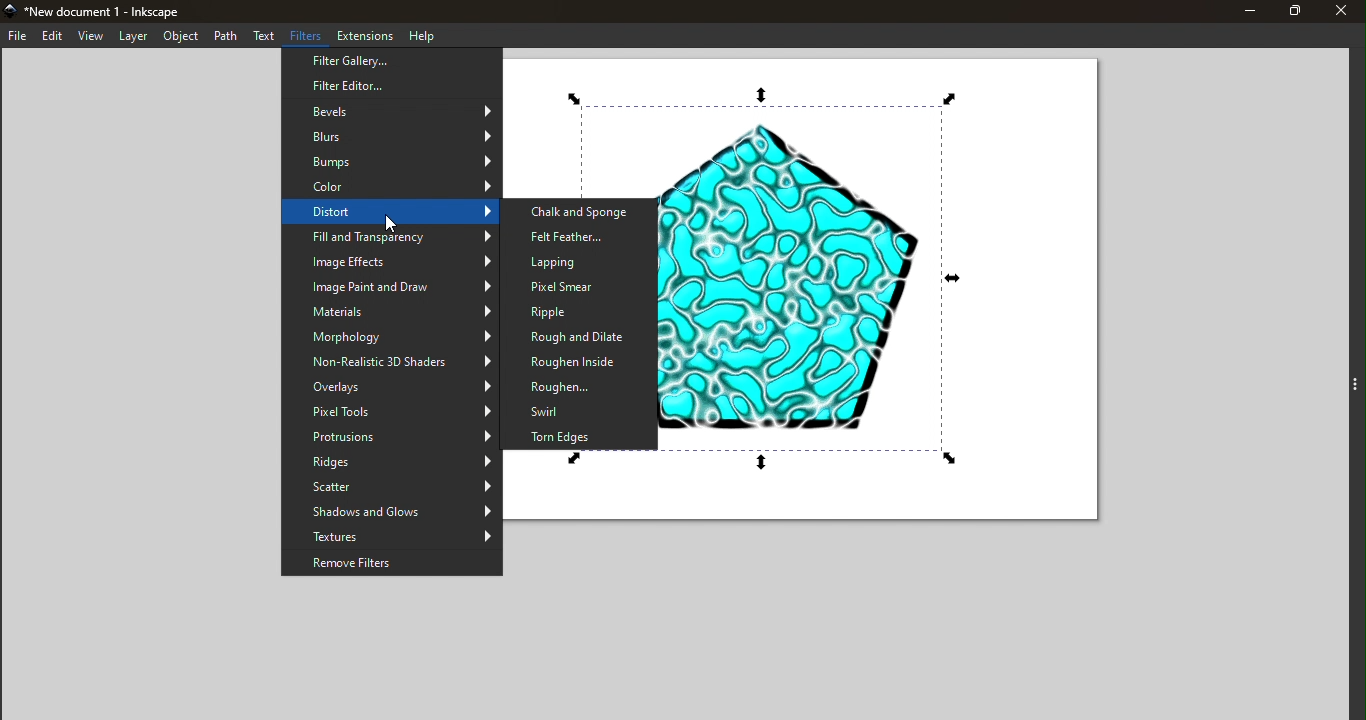  Describe the element at coordinates (392, 86) in the screenshot. I see `Filter Editor...` at that location.